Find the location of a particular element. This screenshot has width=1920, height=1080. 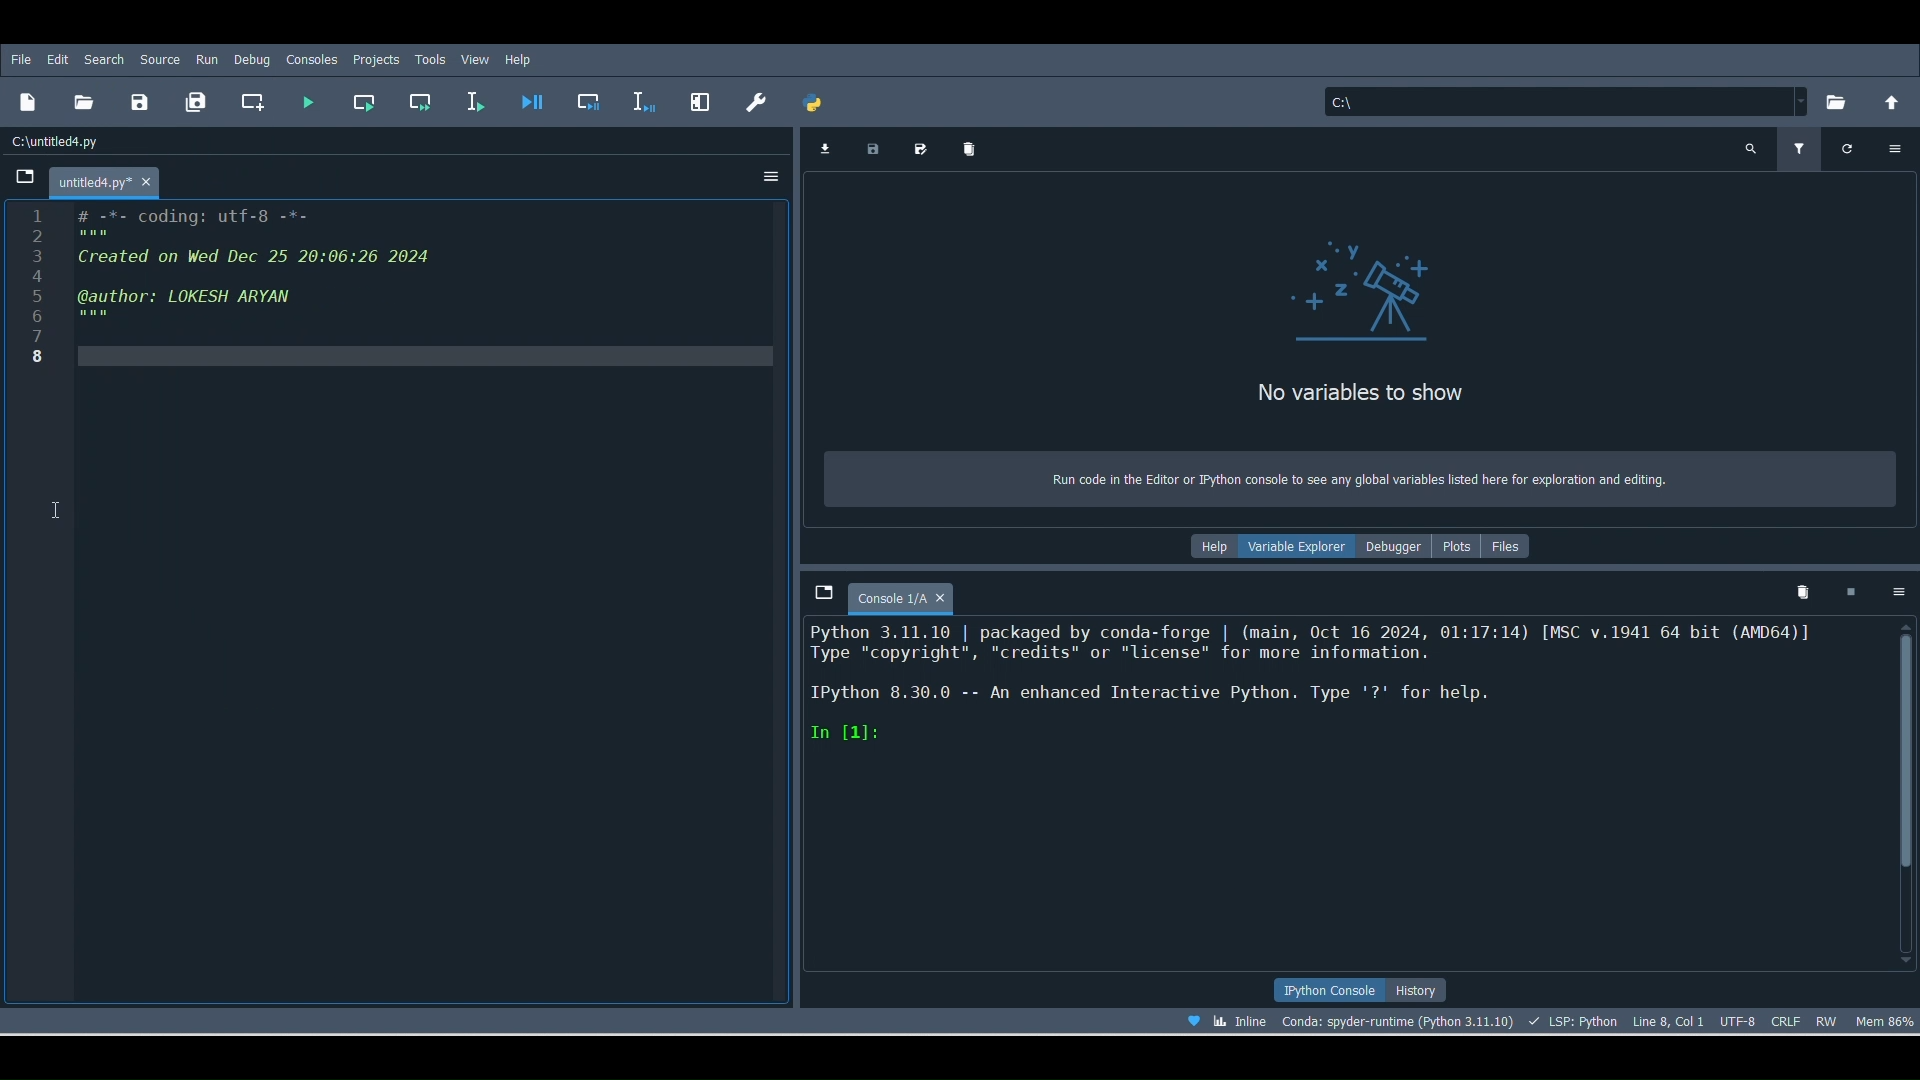

File EOL status is located at coordinates (1787, 1018).